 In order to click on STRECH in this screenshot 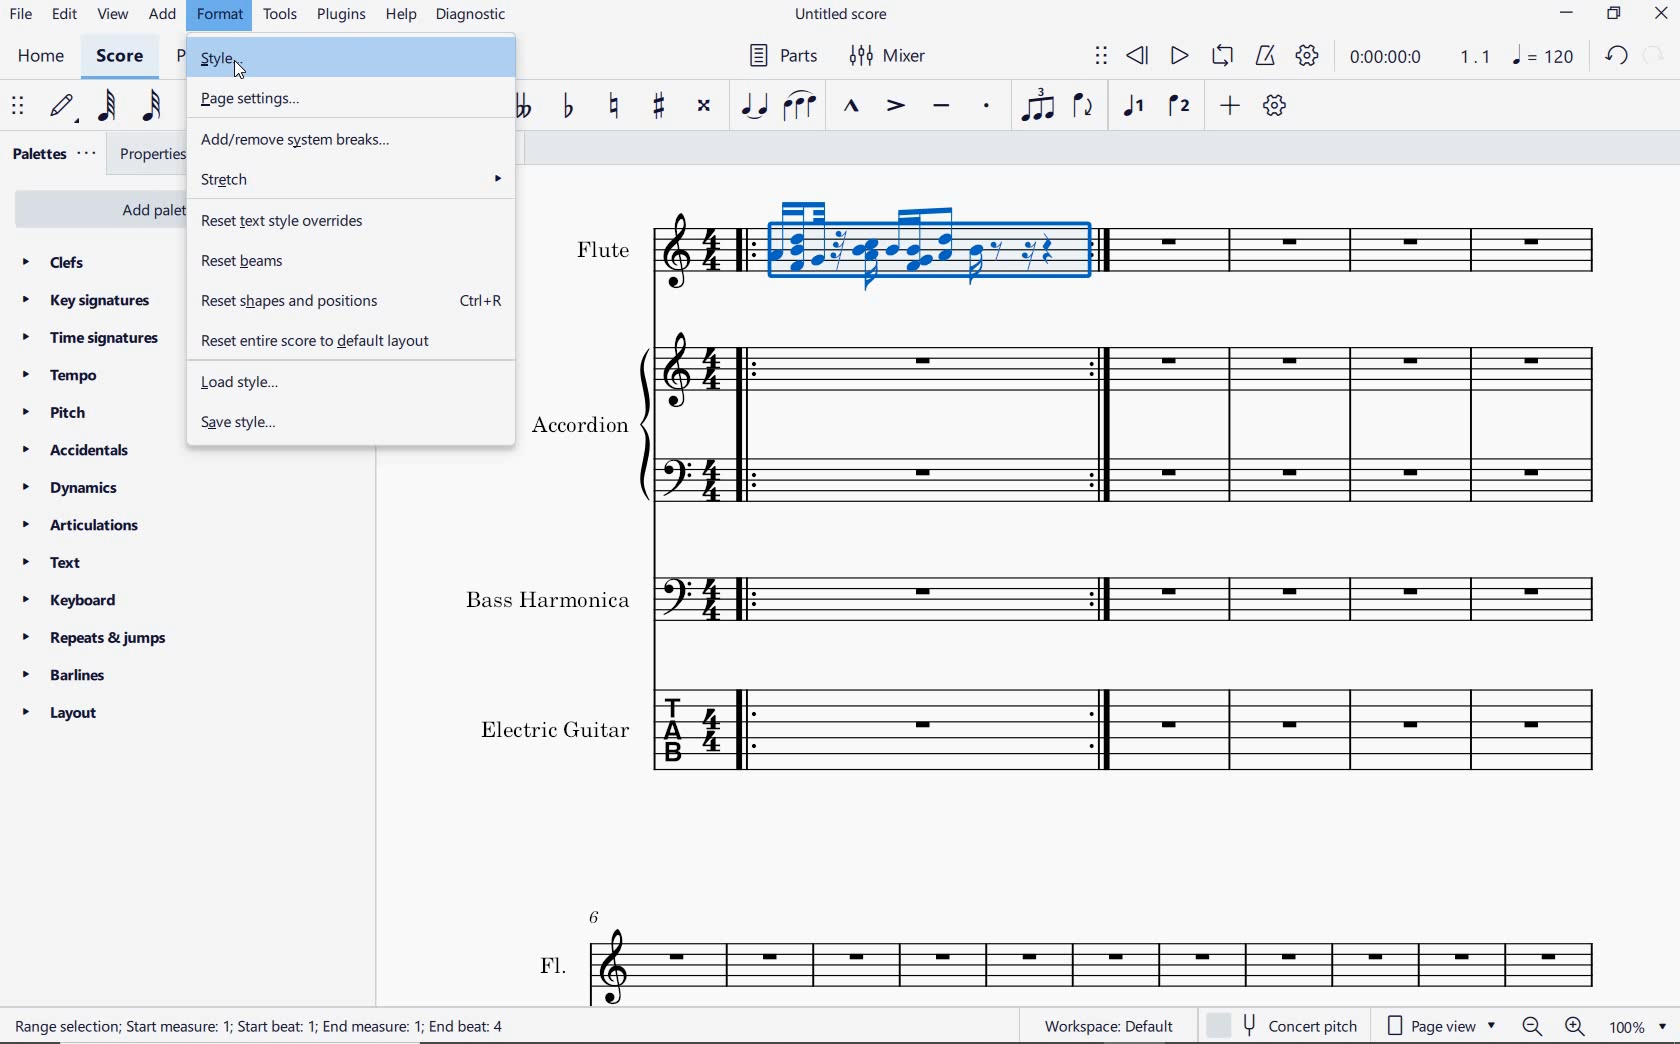, I will do `click(351, 180)`.